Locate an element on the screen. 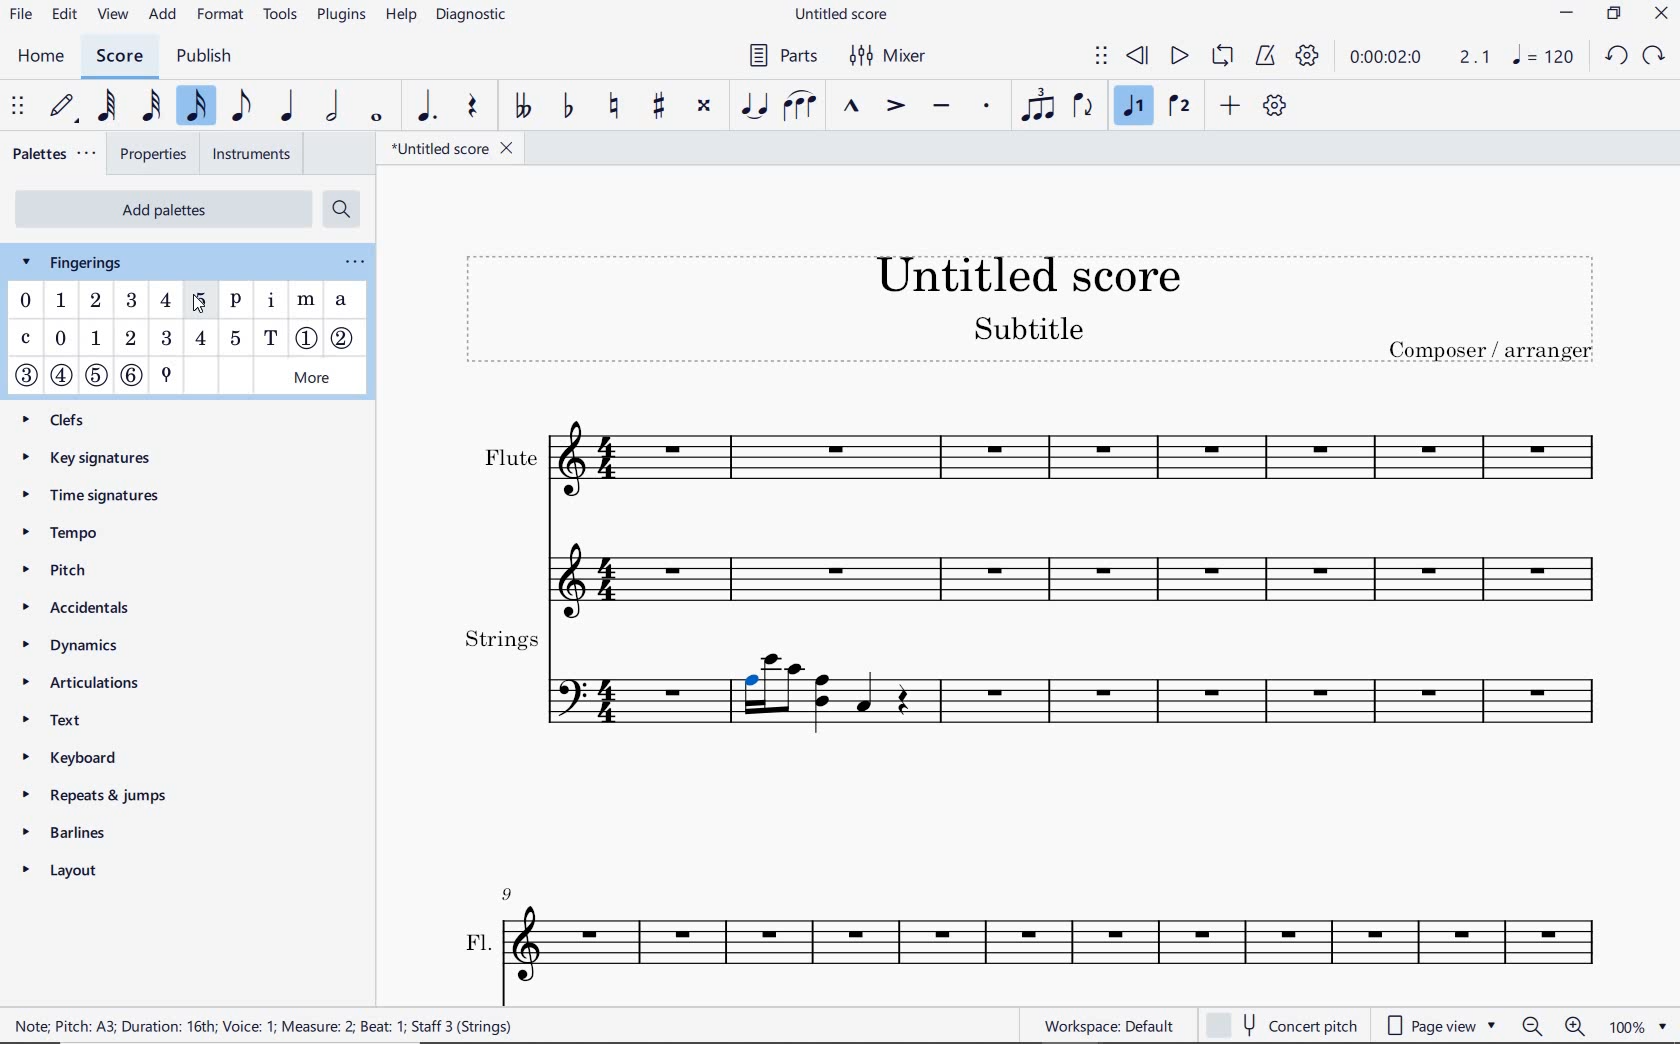  add palettes is located at coordinates (160, 208).